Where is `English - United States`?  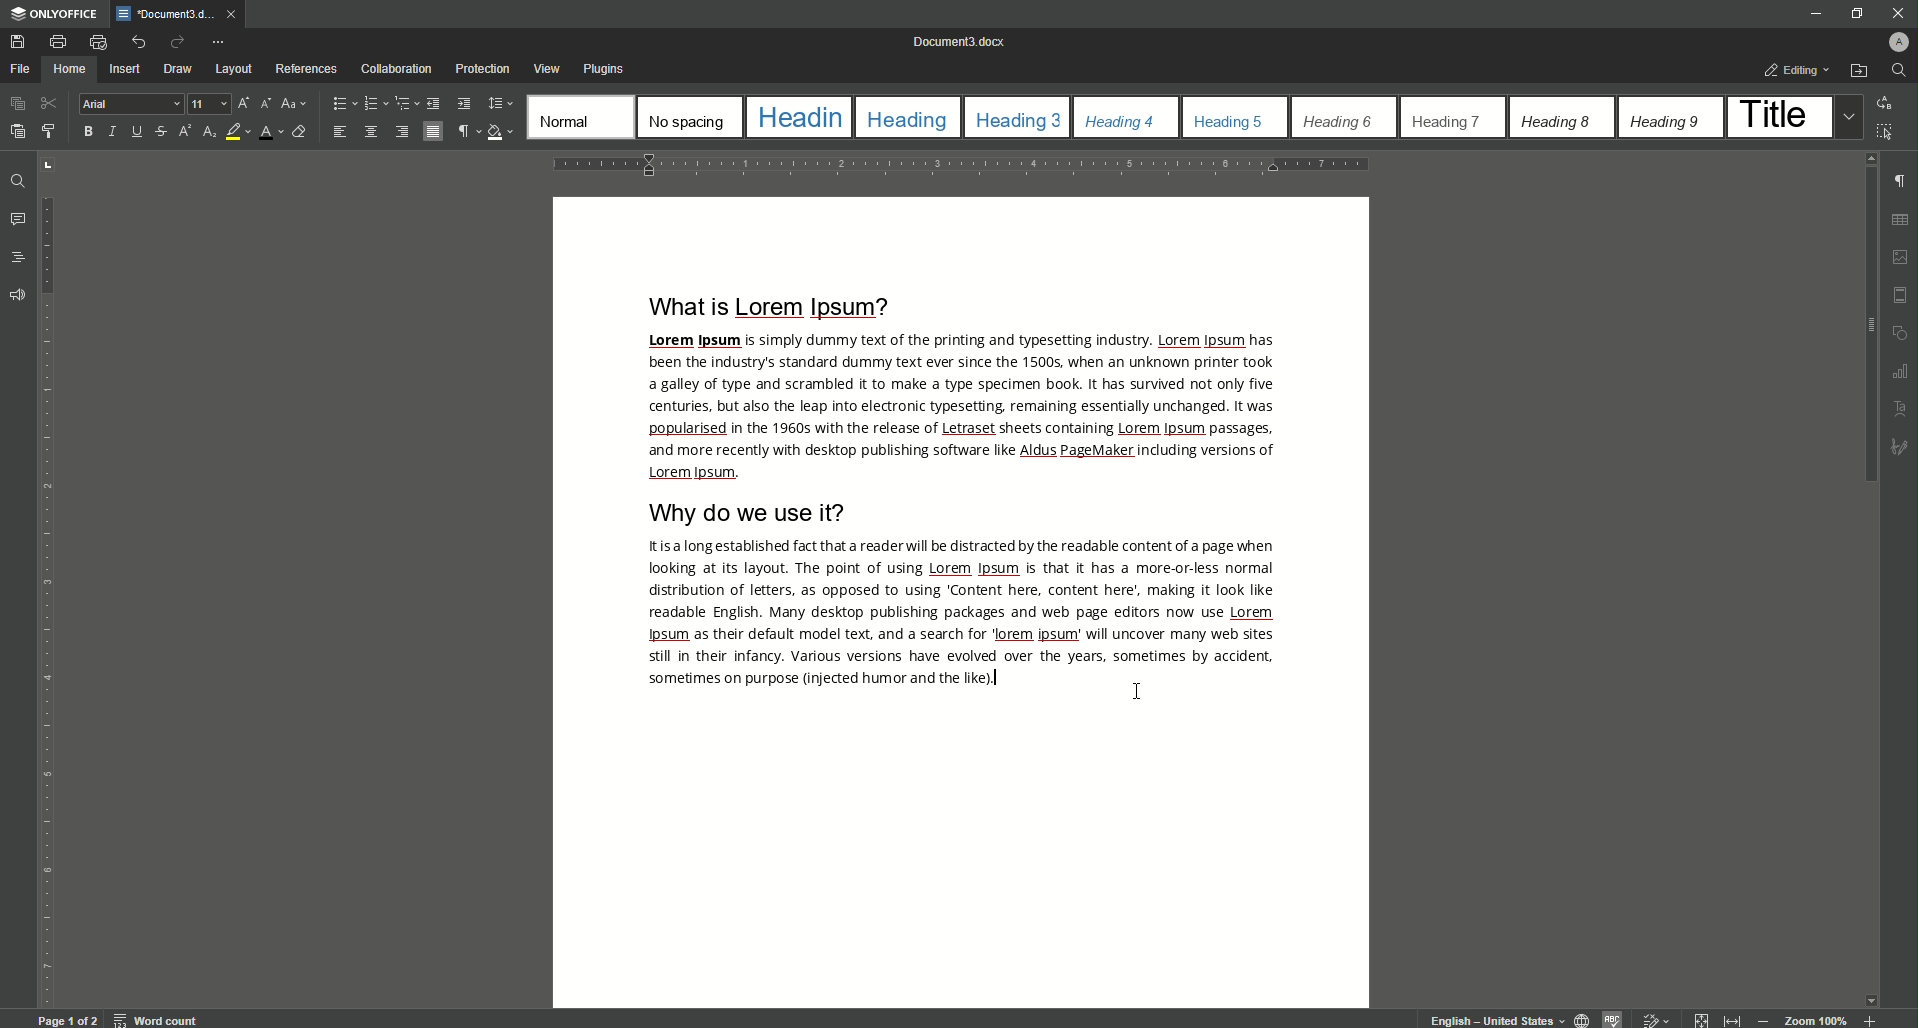 English - United States is located at coordinates (1494, 1018).